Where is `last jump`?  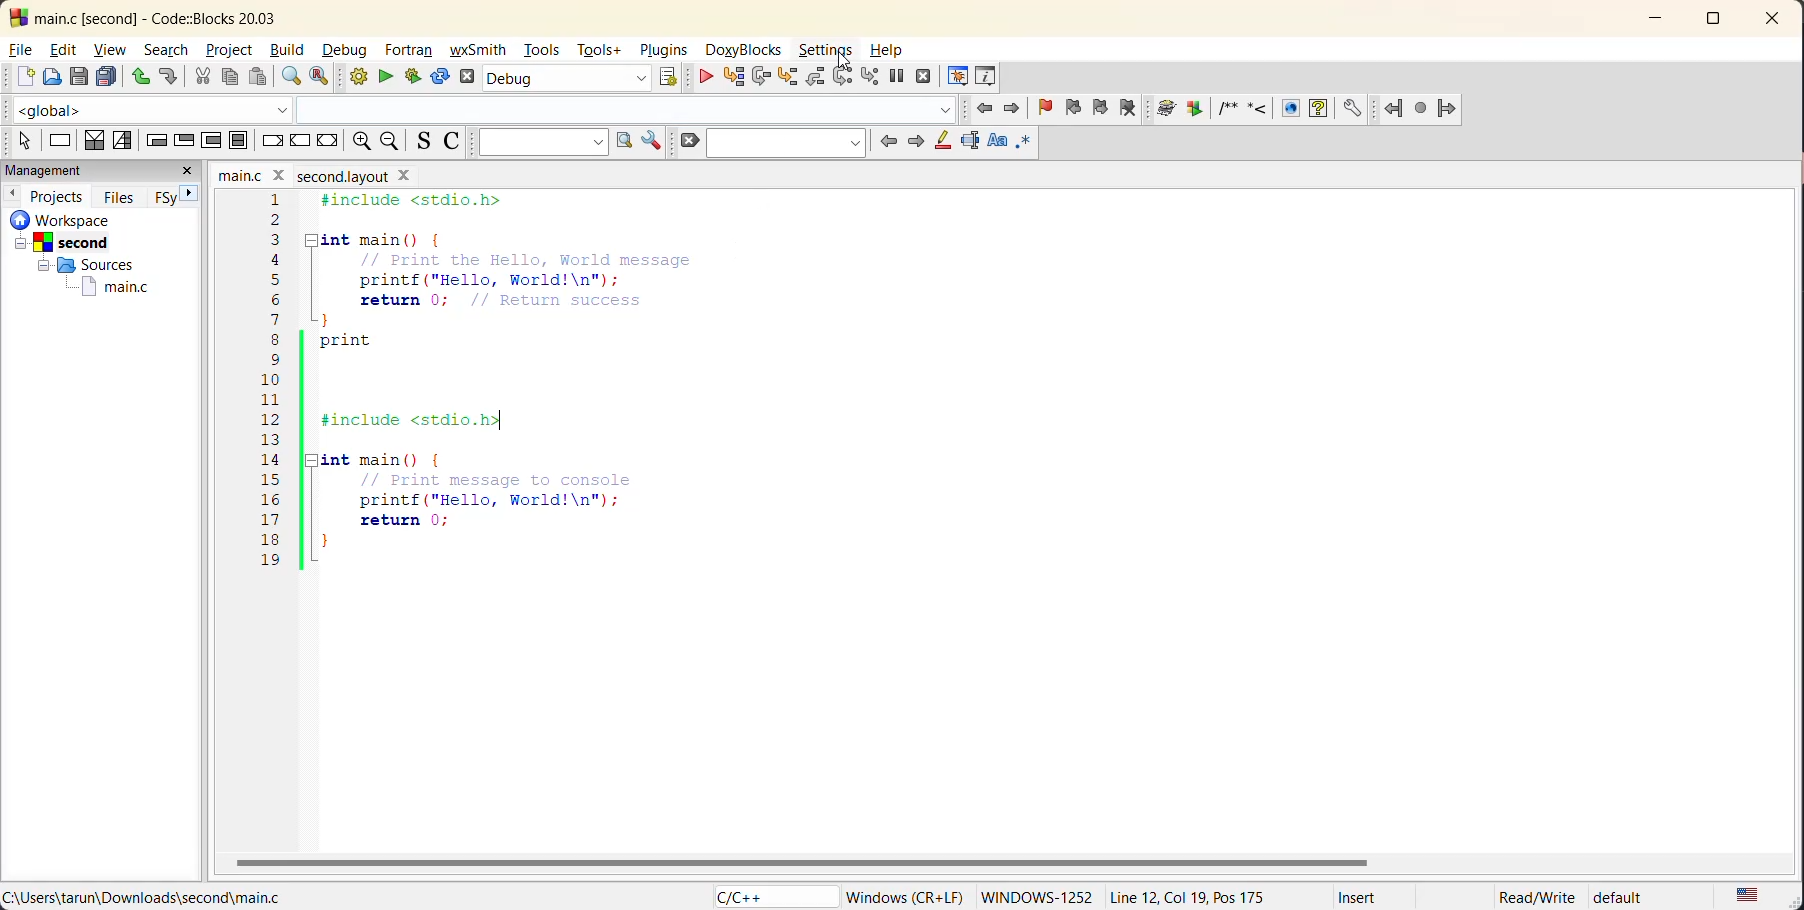 last jump is located at coordinates (1422, 109).